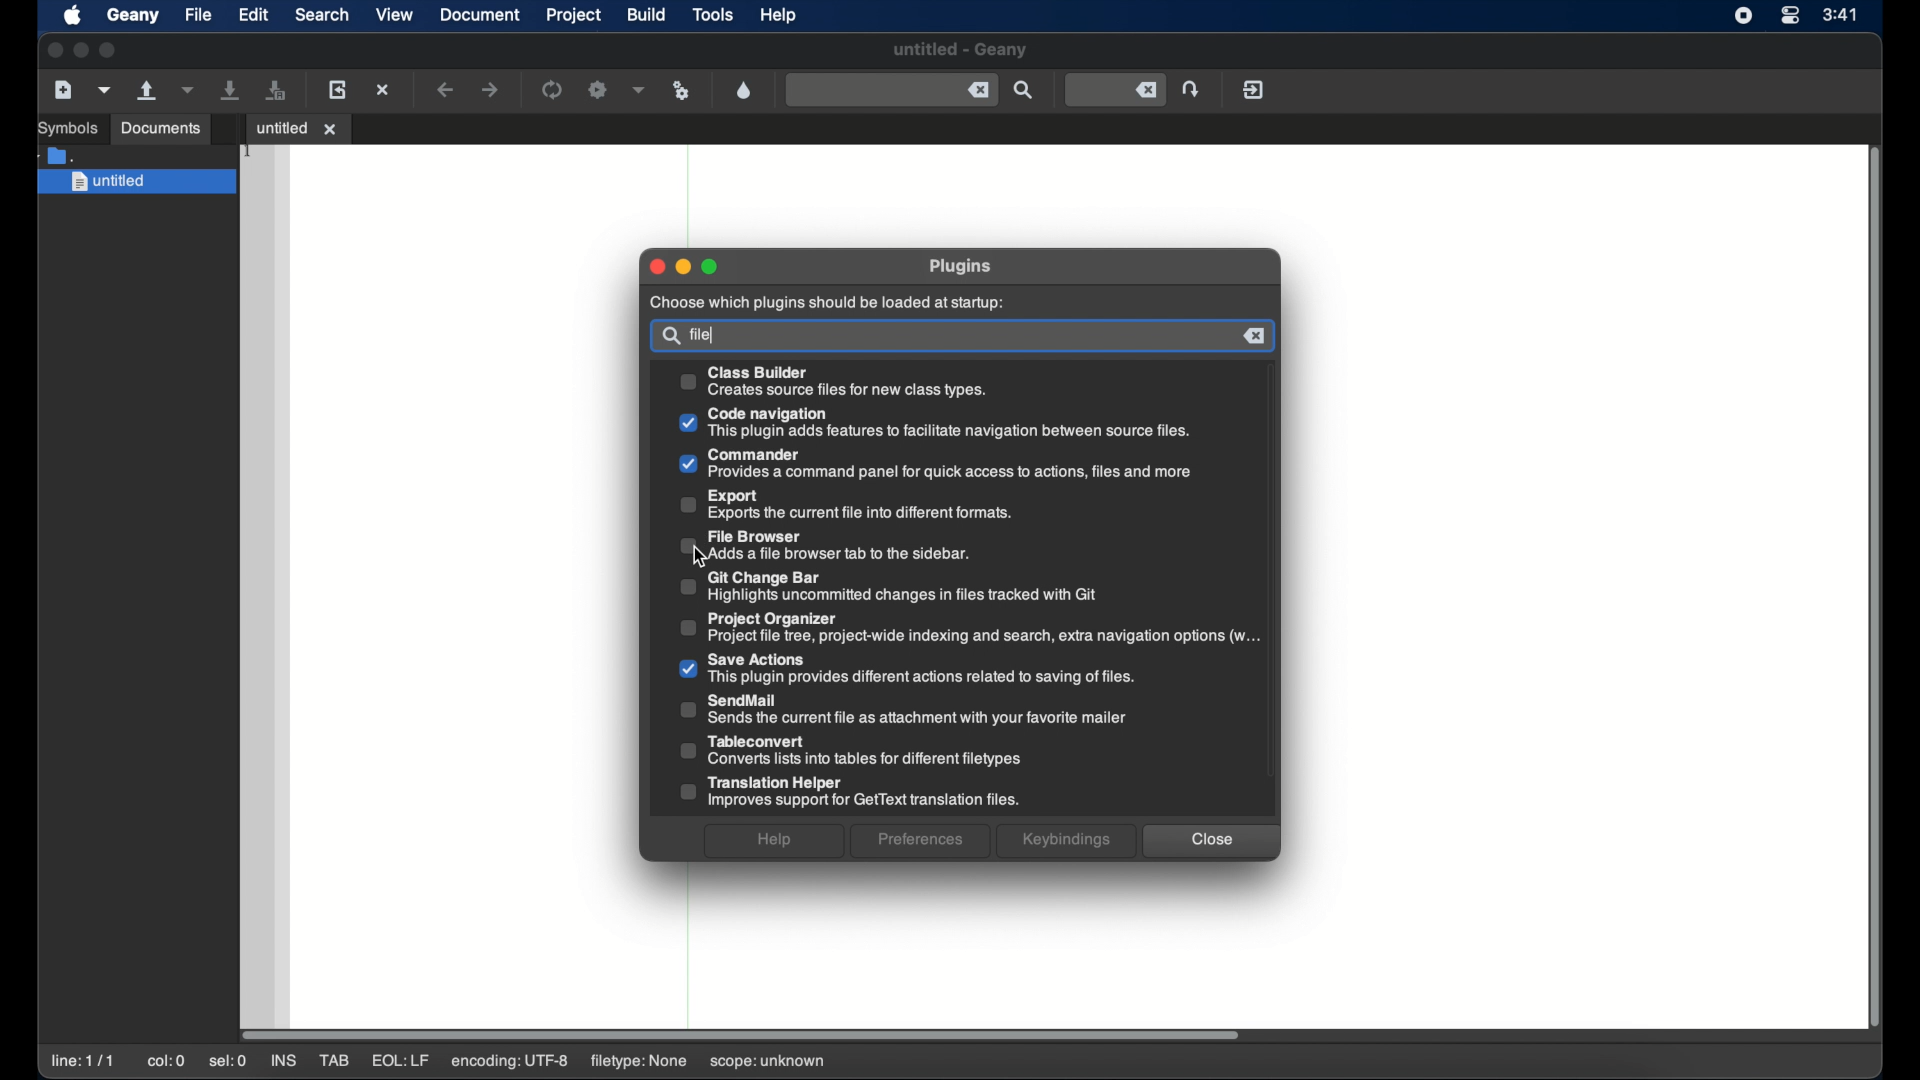 The height and width of the screenshot is (1080, 1920). I want to click on navigate forward a location, so click(491, 90).